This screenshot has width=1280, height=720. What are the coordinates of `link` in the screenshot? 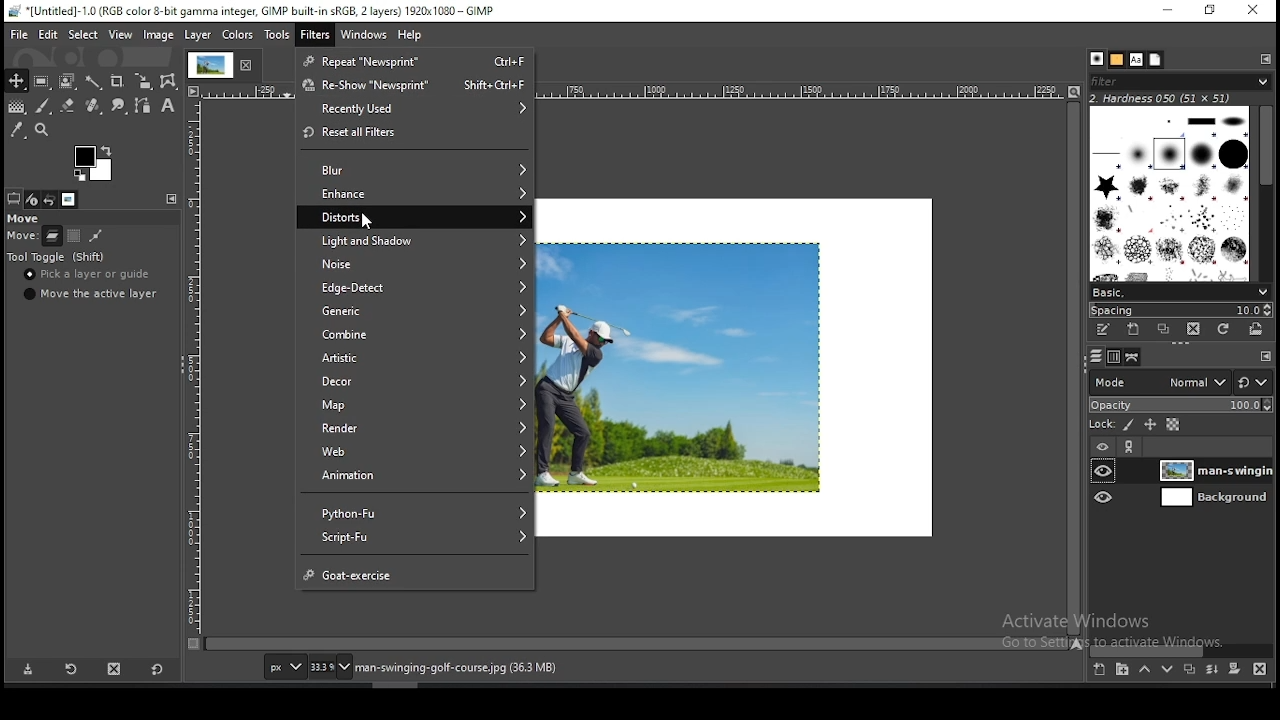 It's located at (1130, 446).